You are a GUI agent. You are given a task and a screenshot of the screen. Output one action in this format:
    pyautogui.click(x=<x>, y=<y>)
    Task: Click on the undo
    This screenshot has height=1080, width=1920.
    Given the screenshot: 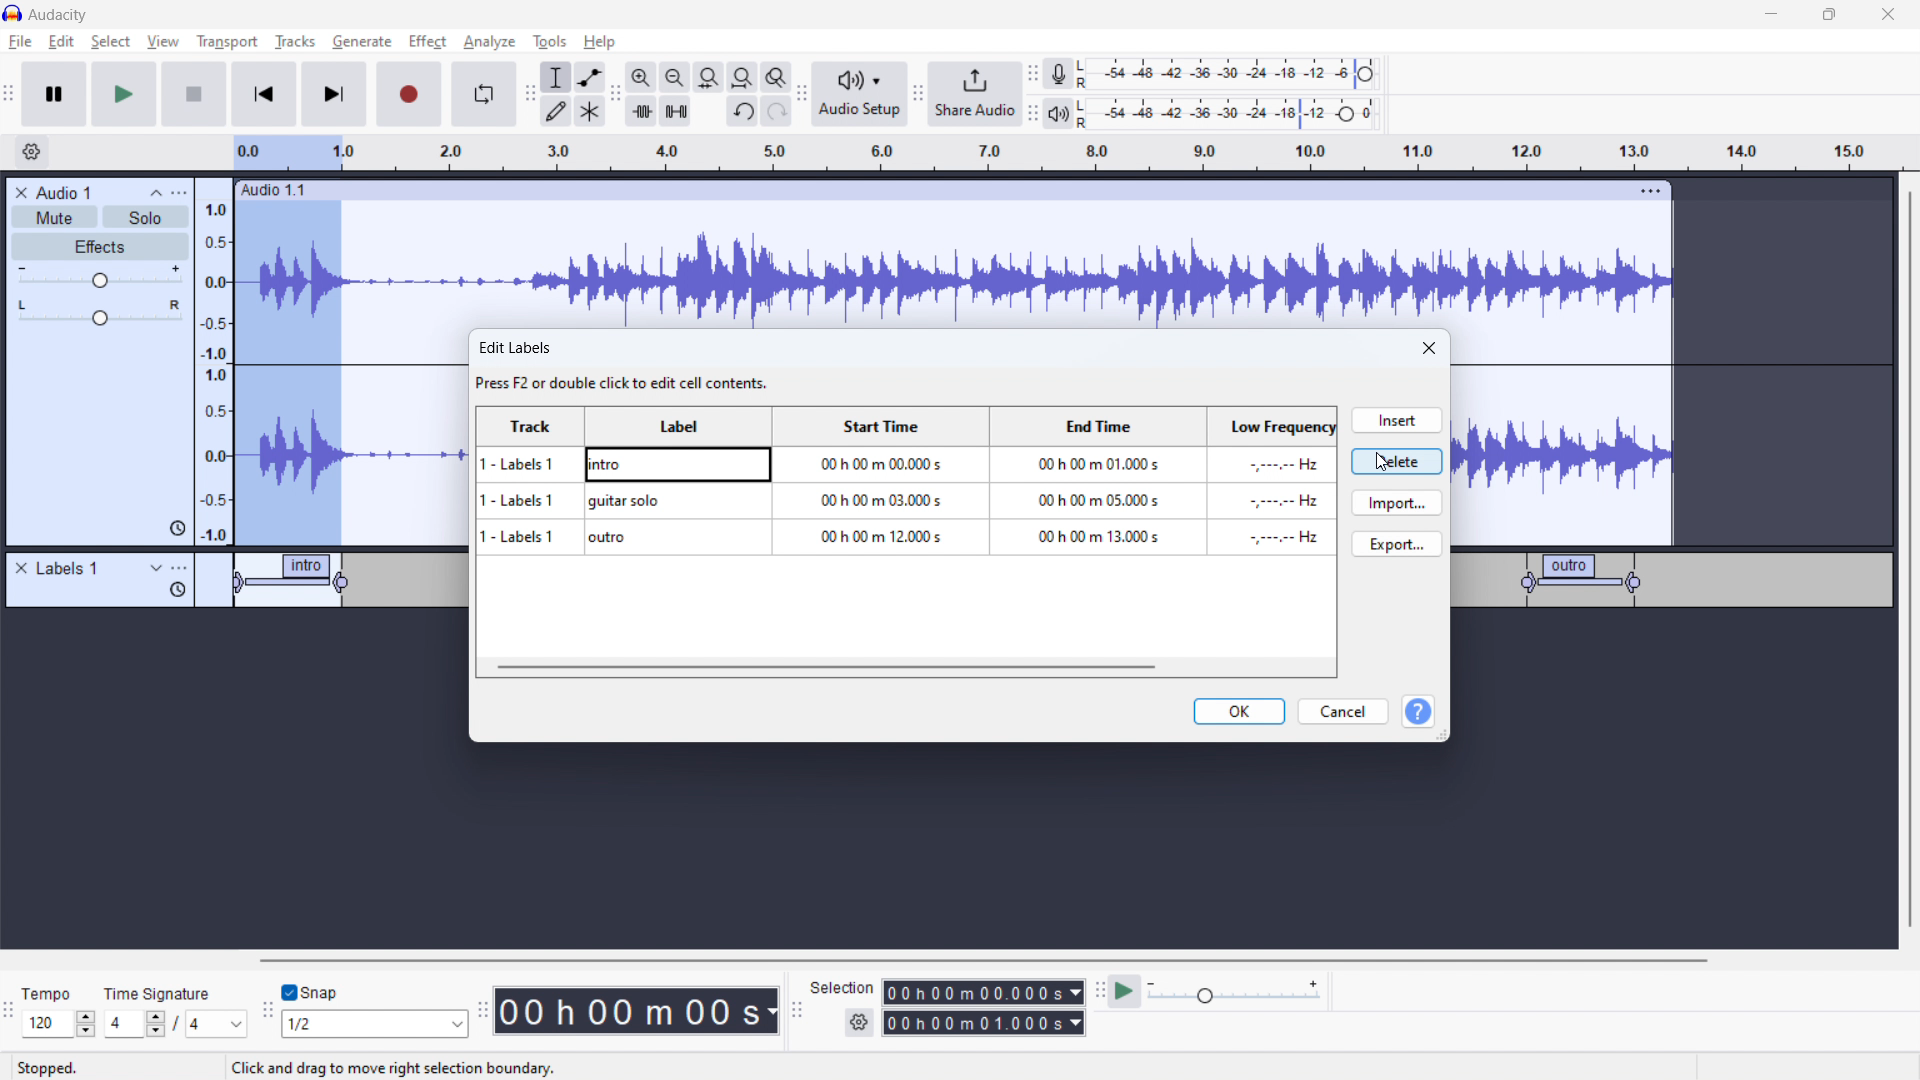 What is the action you would take?
    pyautogui.click(x=743, y=113)
    